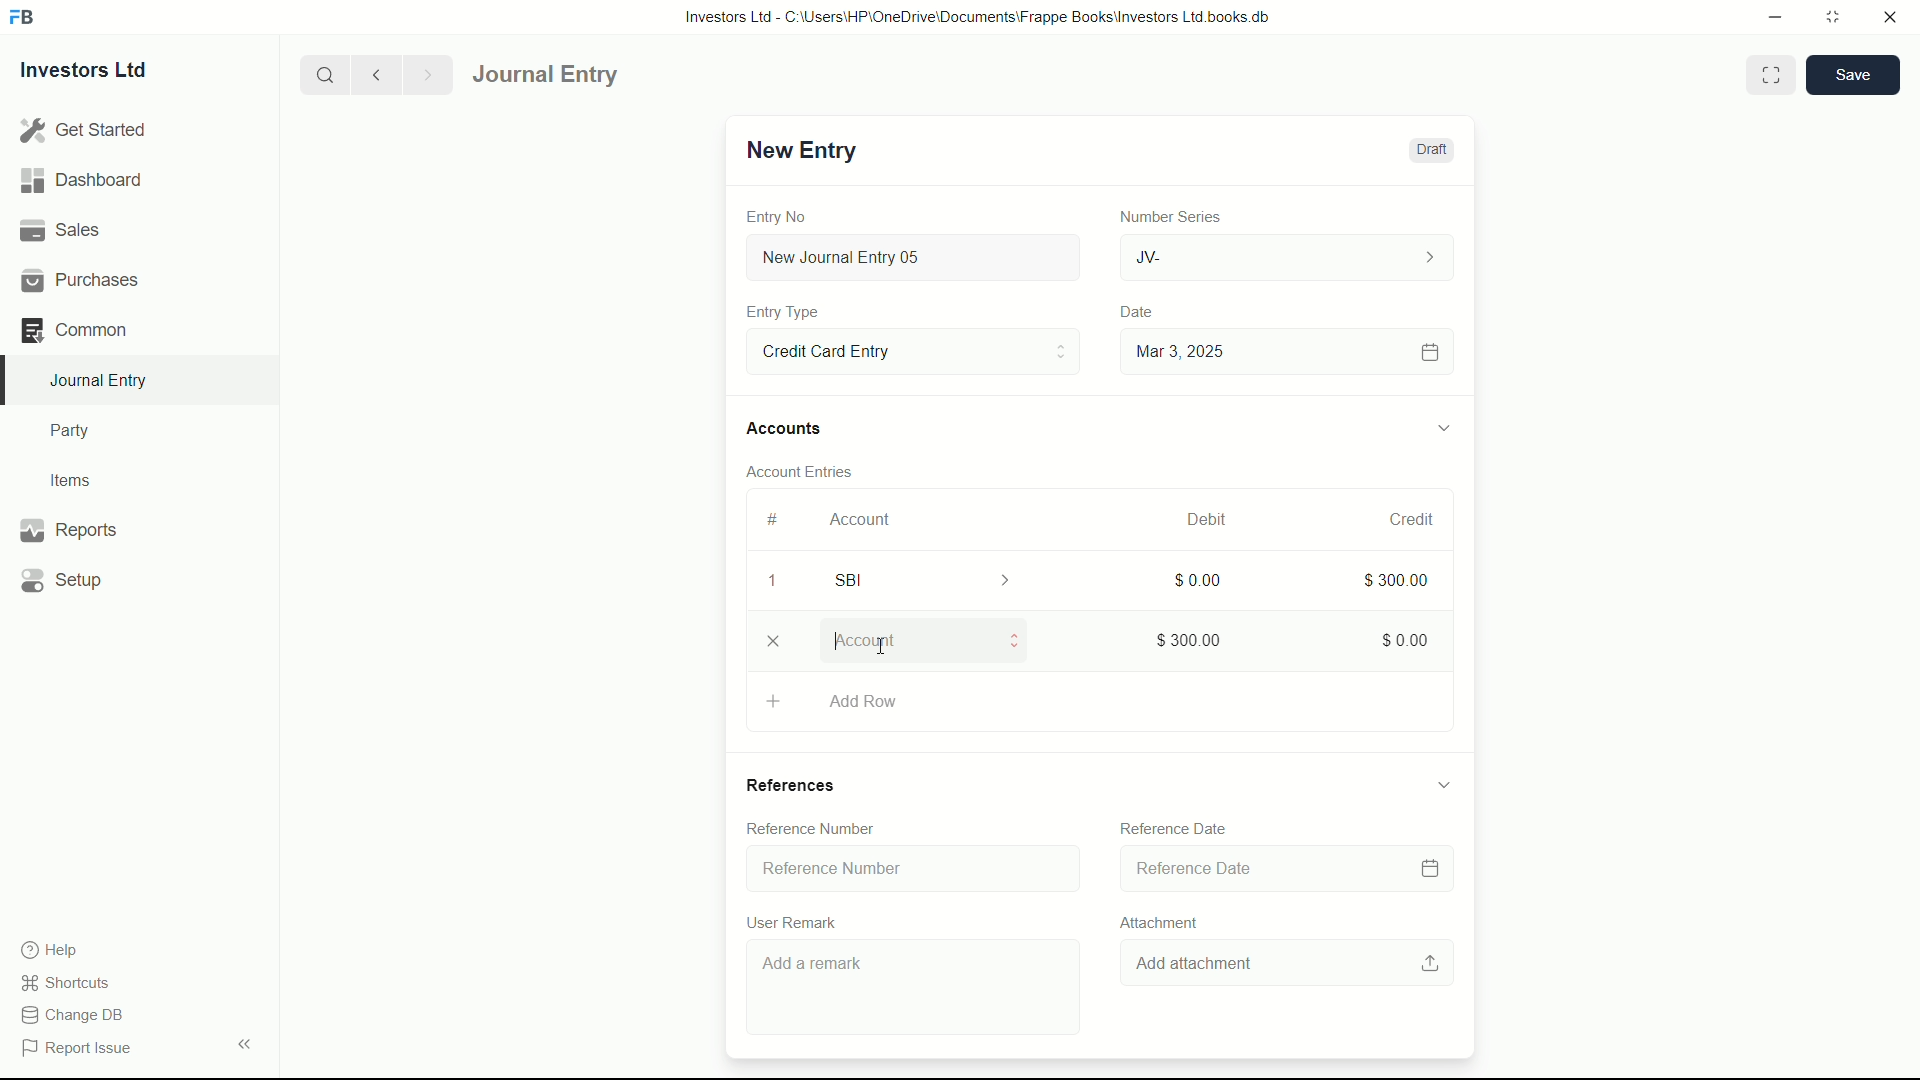  I want to click on Reference Number, so click(905, 864).